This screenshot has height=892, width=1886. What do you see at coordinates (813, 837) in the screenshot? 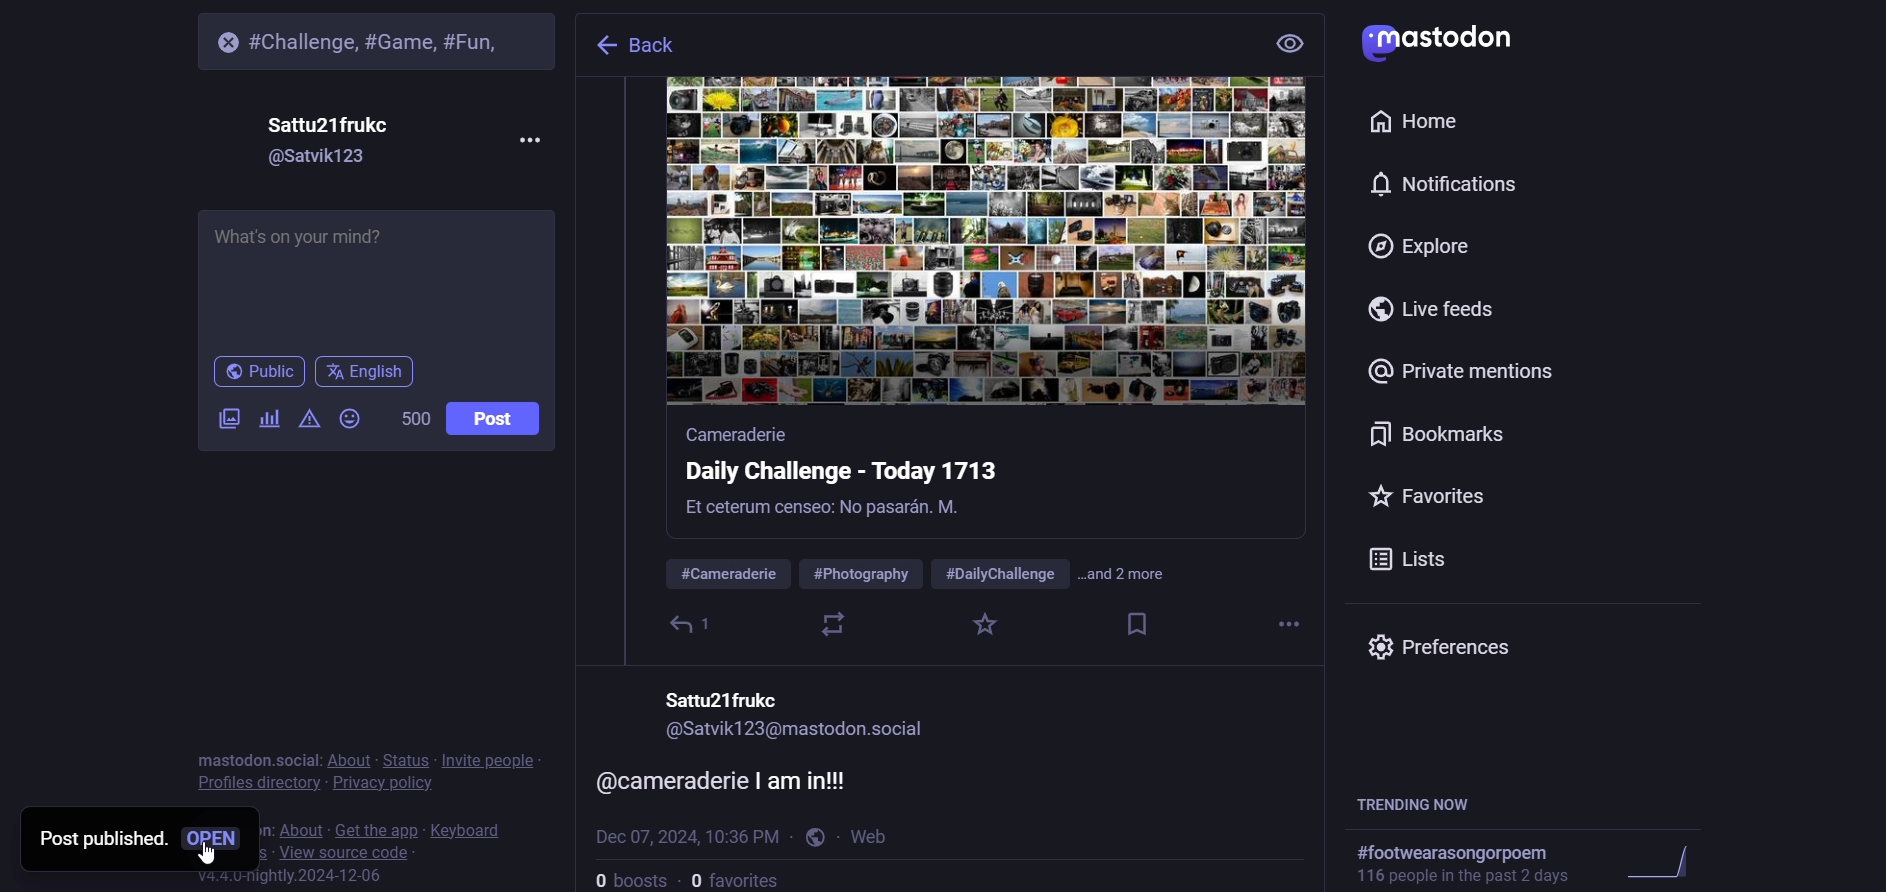
I see `public` at bounding box center [813, 837].